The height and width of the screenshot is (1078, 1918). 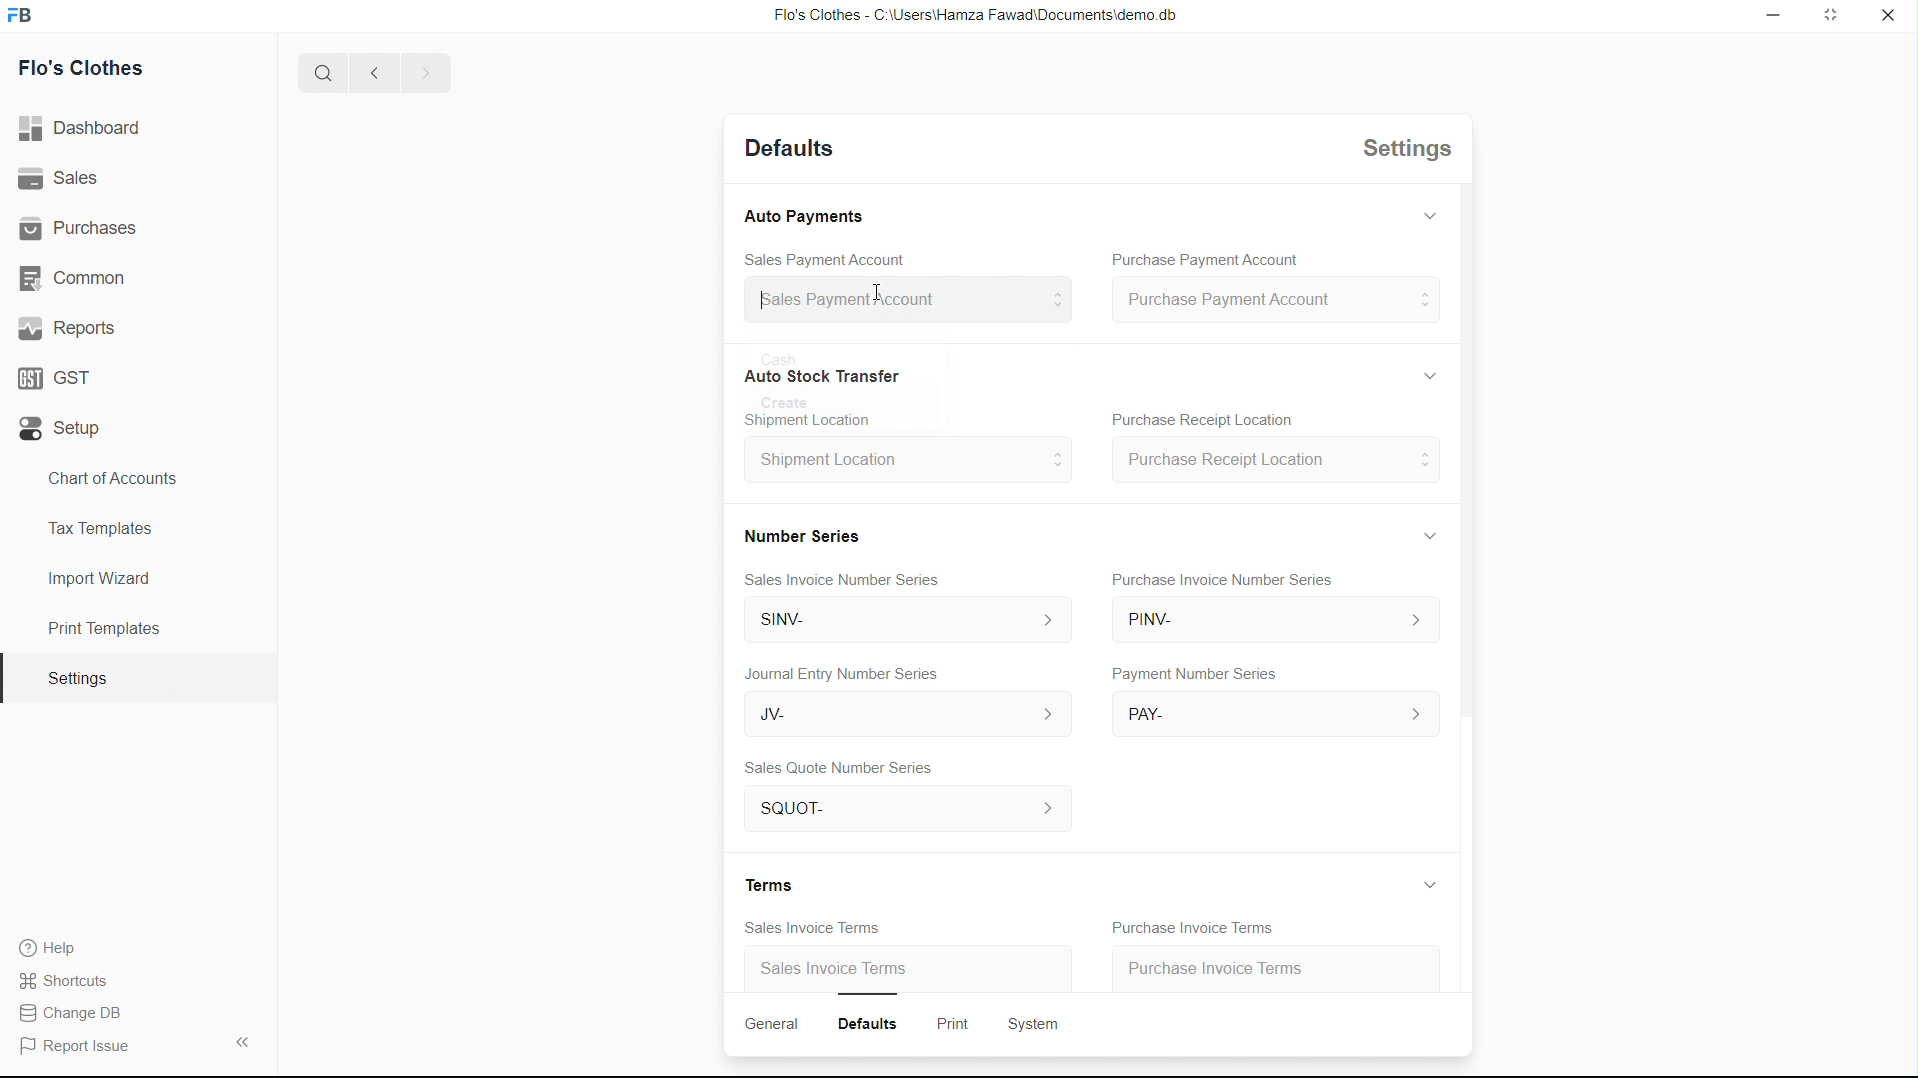 What do you see at coordinates (1426, 883) in the screenshot?
I see `Hide ` at bounding box center [1426, 883].